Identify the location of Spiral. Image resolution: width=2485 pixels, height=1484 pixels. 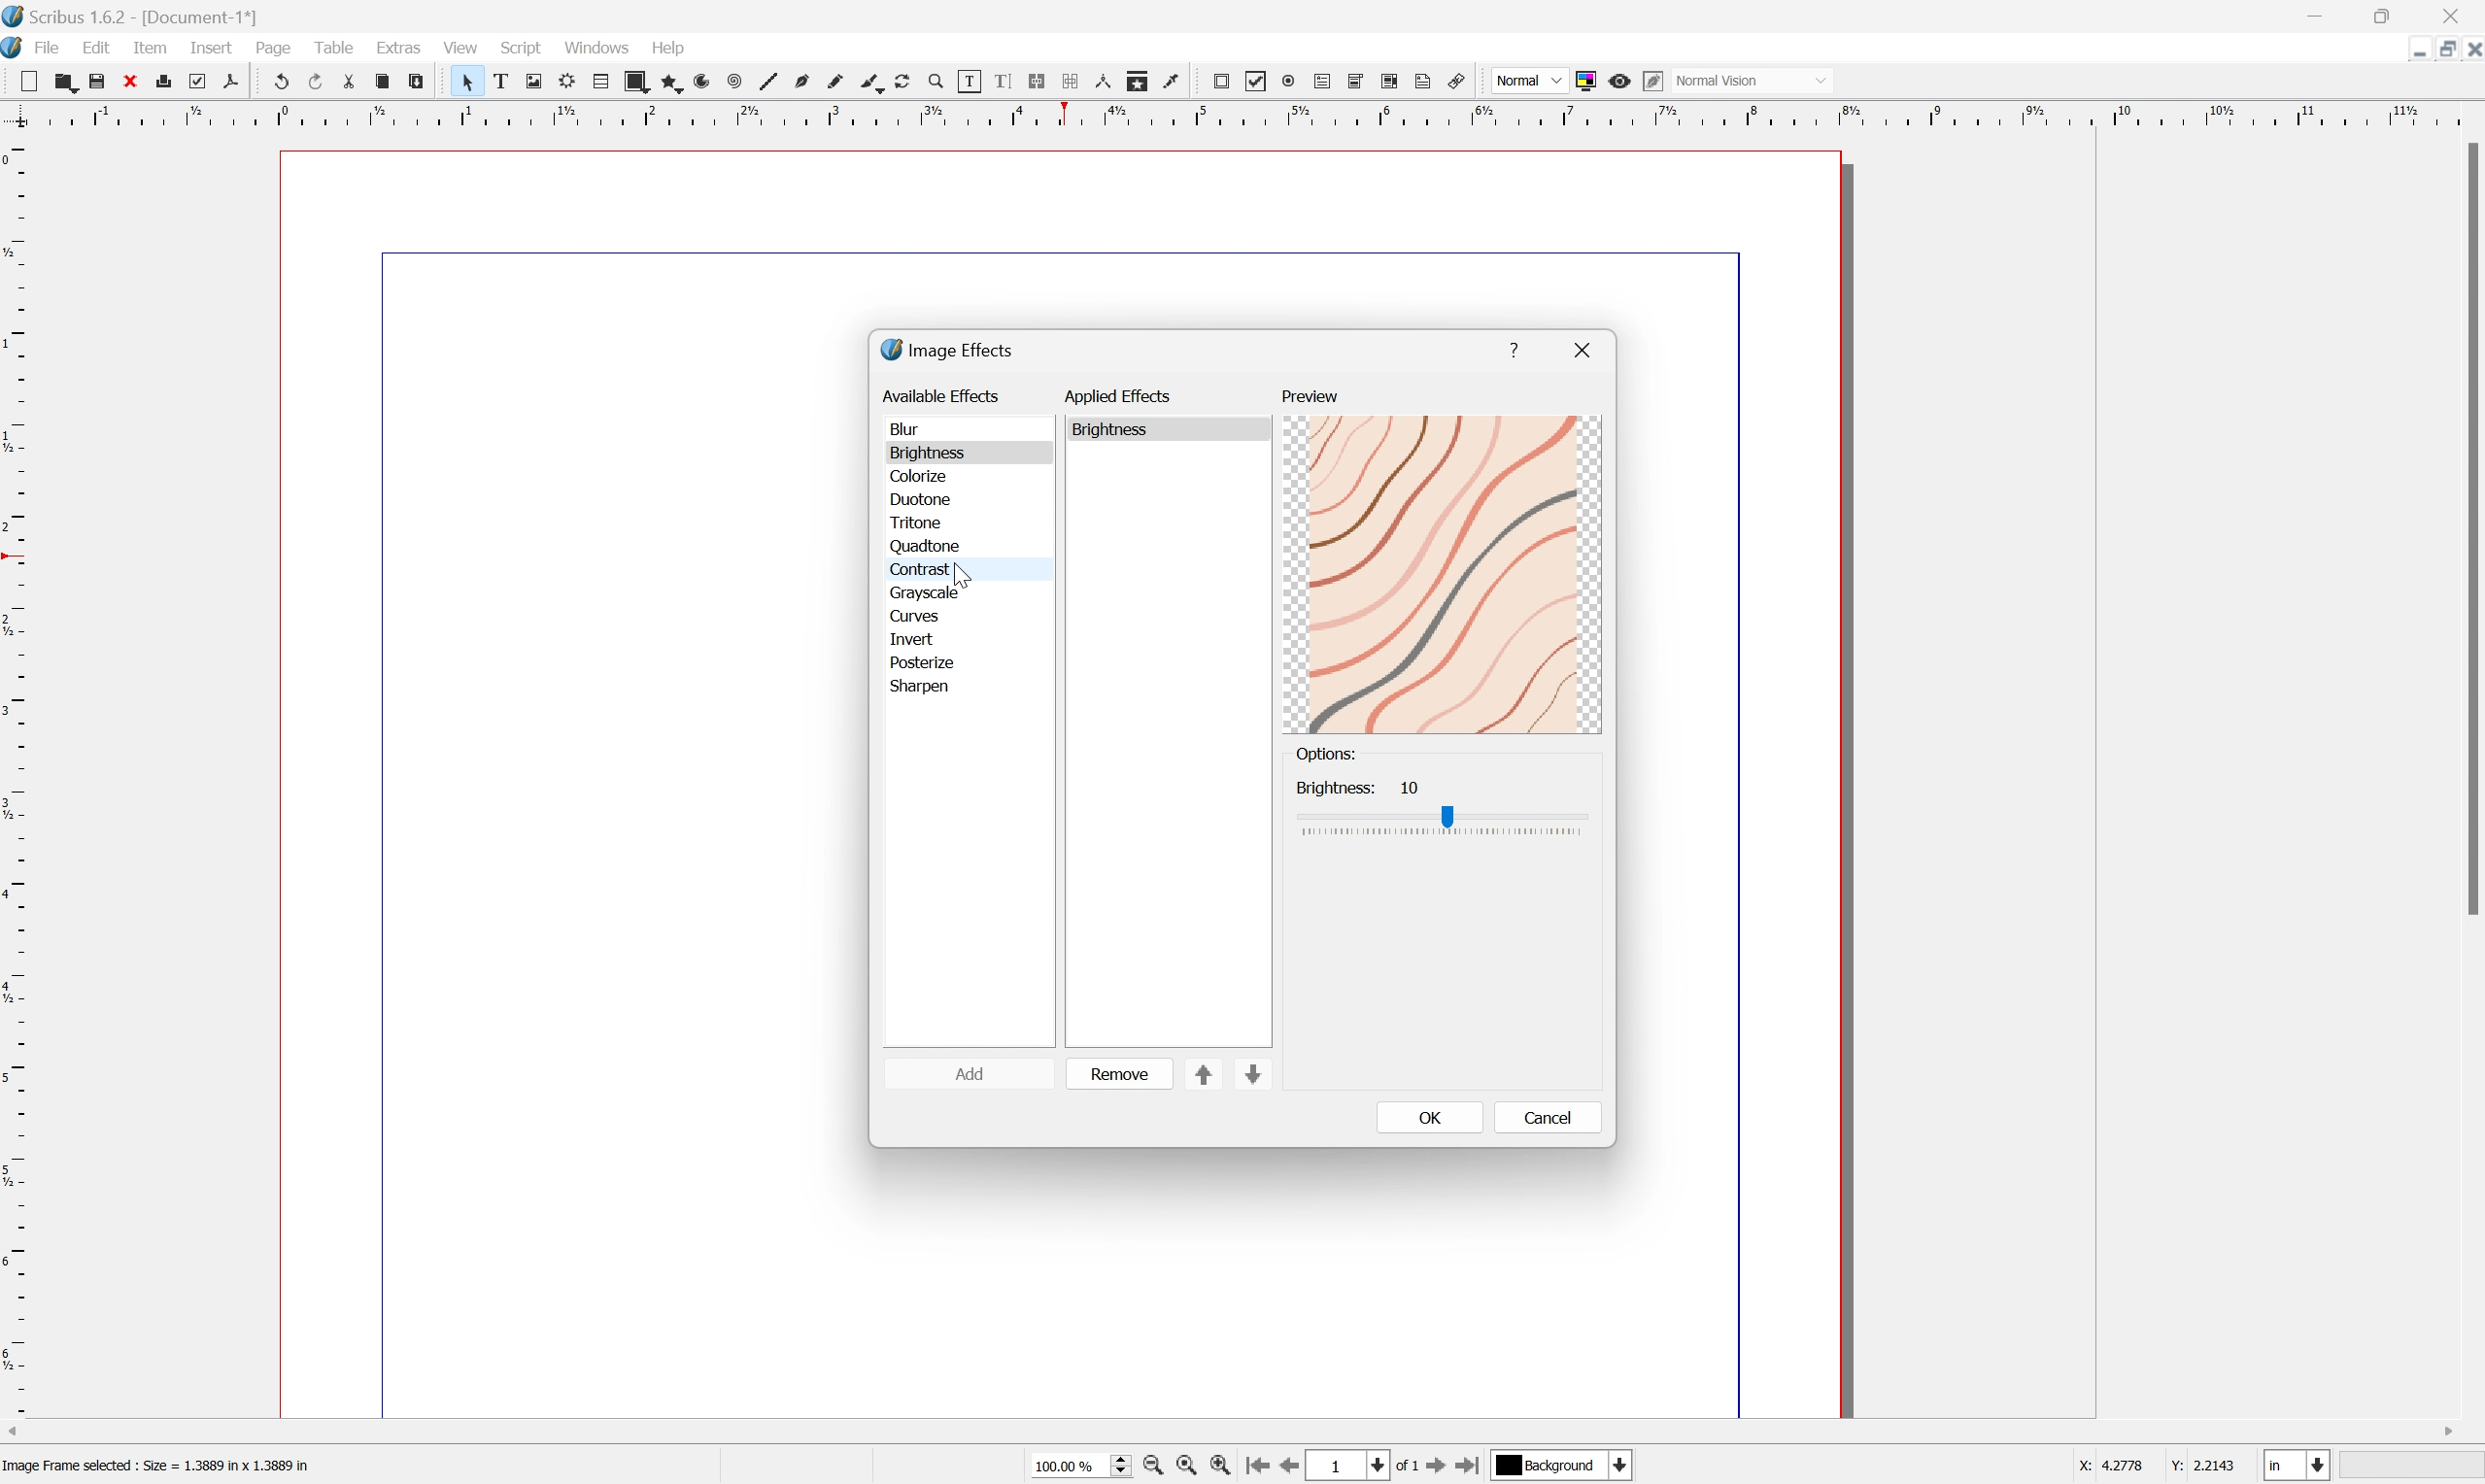
(740, 80).